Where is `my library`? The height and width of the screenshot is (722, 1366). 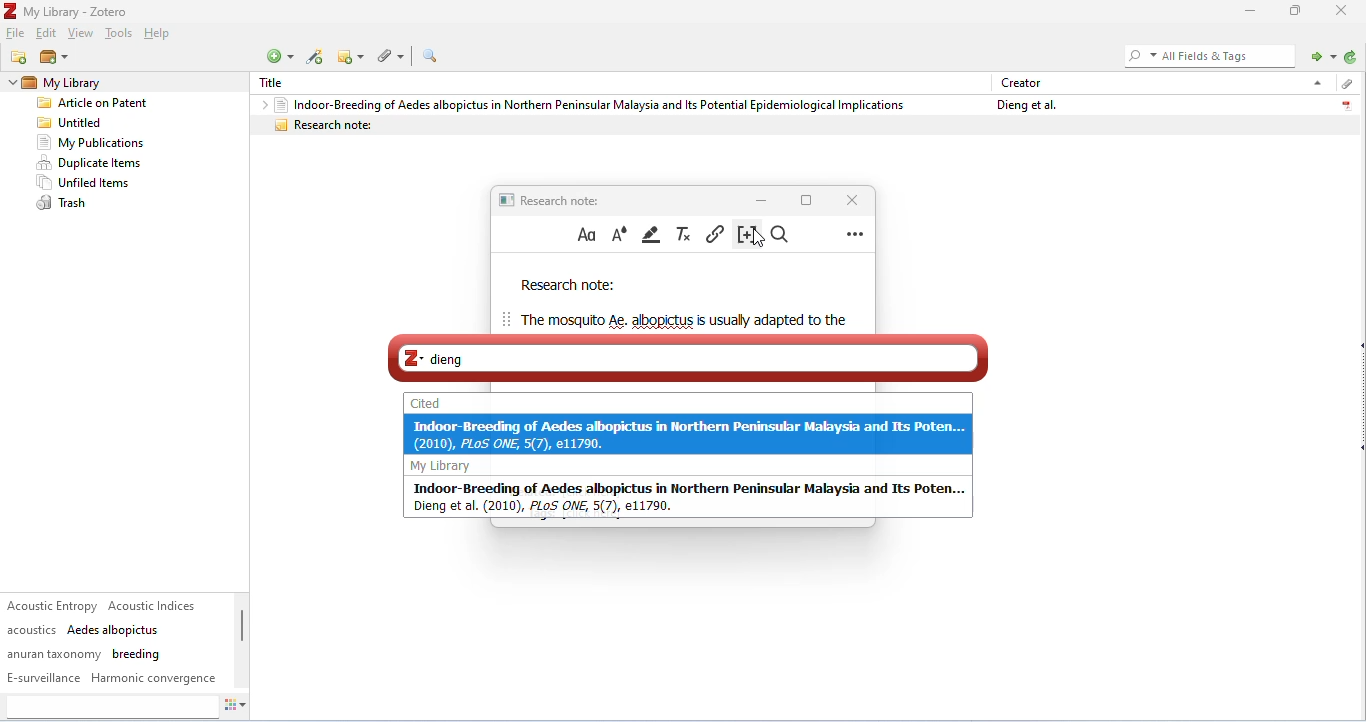
my library is located at coordinates (446, 466).